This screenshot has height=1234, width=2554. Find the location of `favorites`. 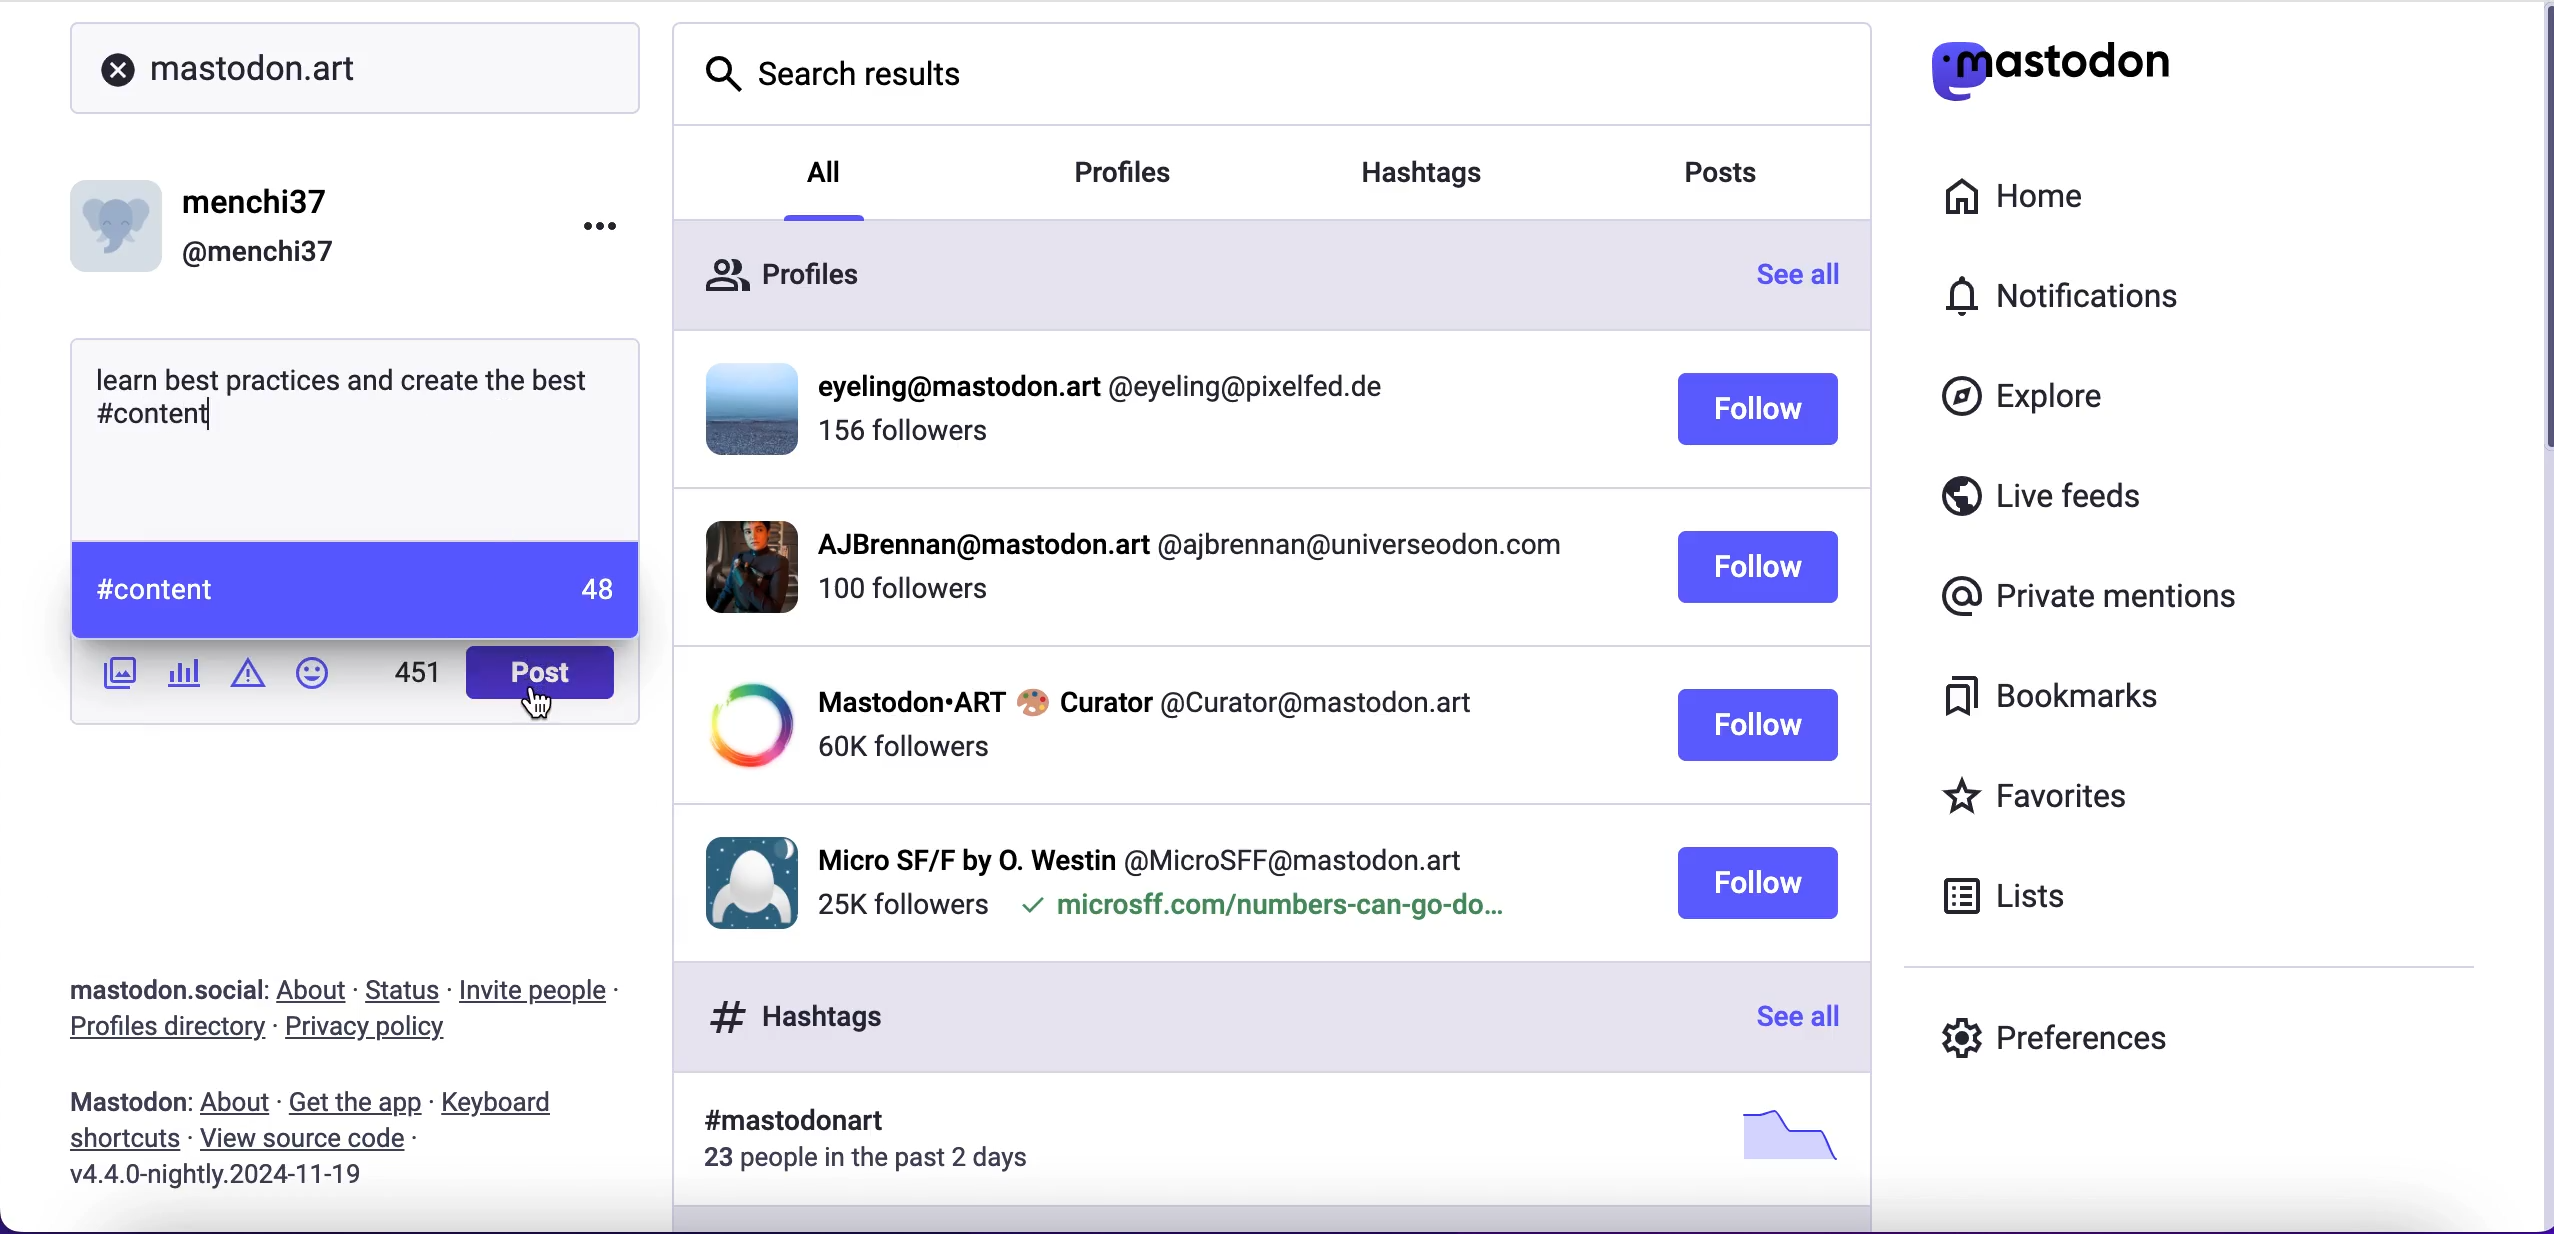

favorites is located at coordinates (2088, 795).